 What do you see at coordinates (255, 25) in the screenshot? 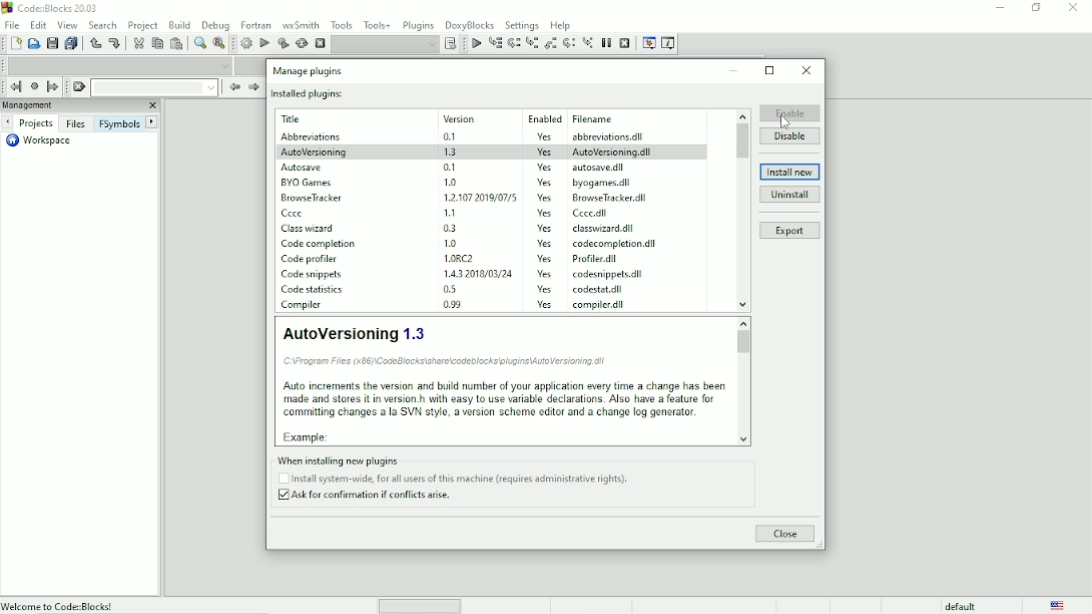
I see `Fortran` at bounding box center [255, 25].